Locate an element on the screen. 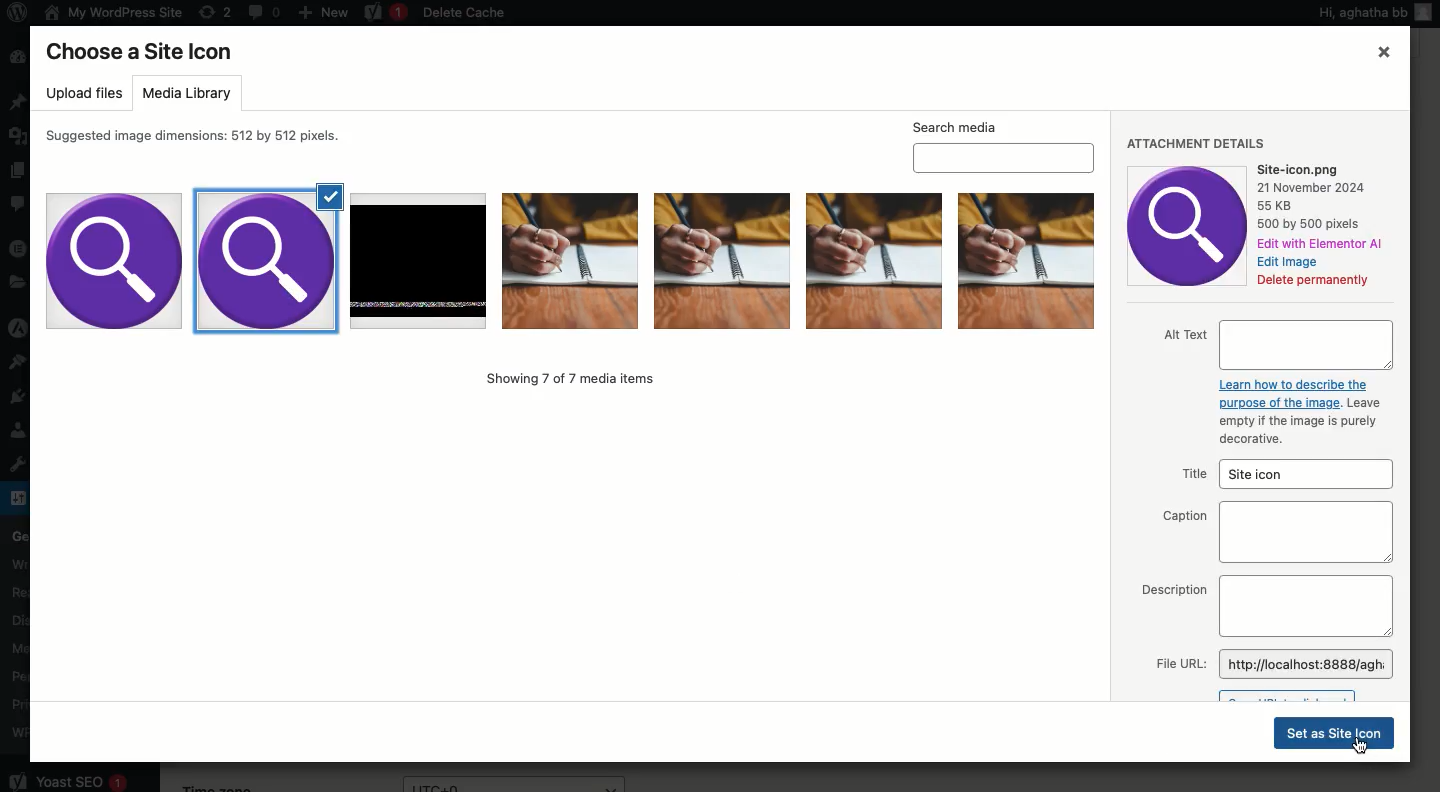 The height and width of the screenshot is (792, 1440). Description is located at coordinates (1174, 589).